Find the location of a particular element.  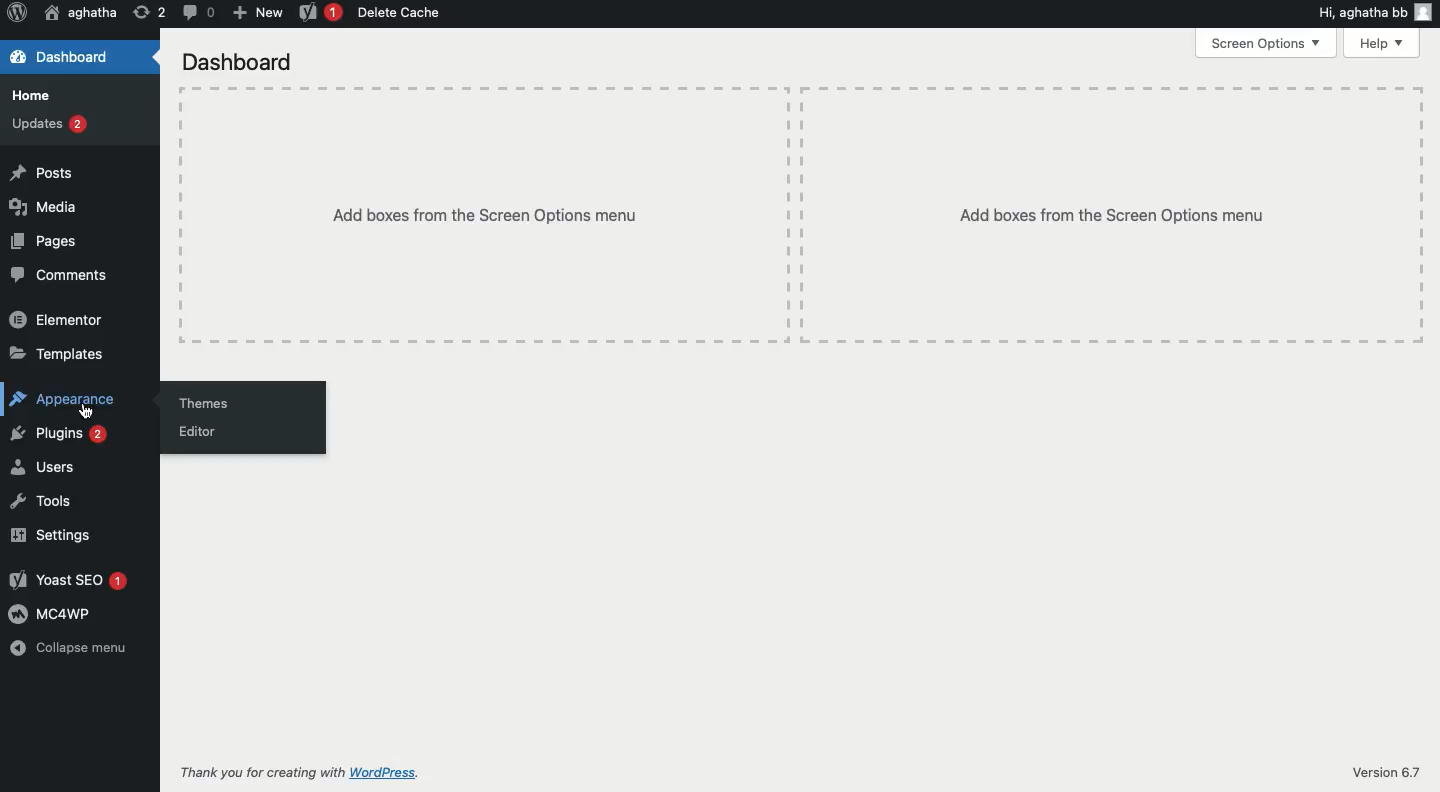

Media is located at coordinates (48, 207).